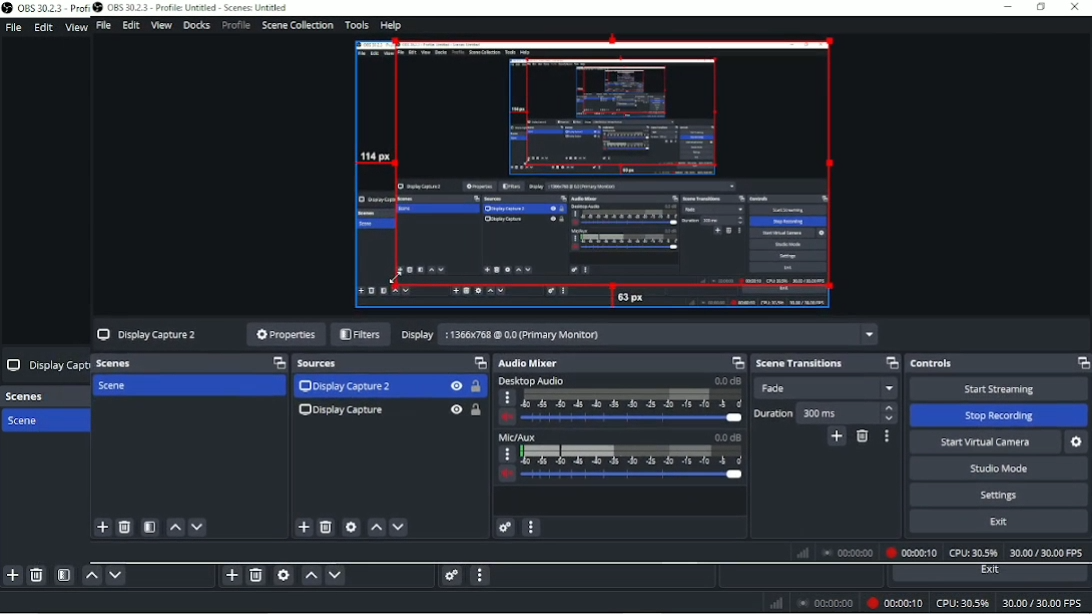  I want to click on Add cofigurable transition, so click(832, 438).